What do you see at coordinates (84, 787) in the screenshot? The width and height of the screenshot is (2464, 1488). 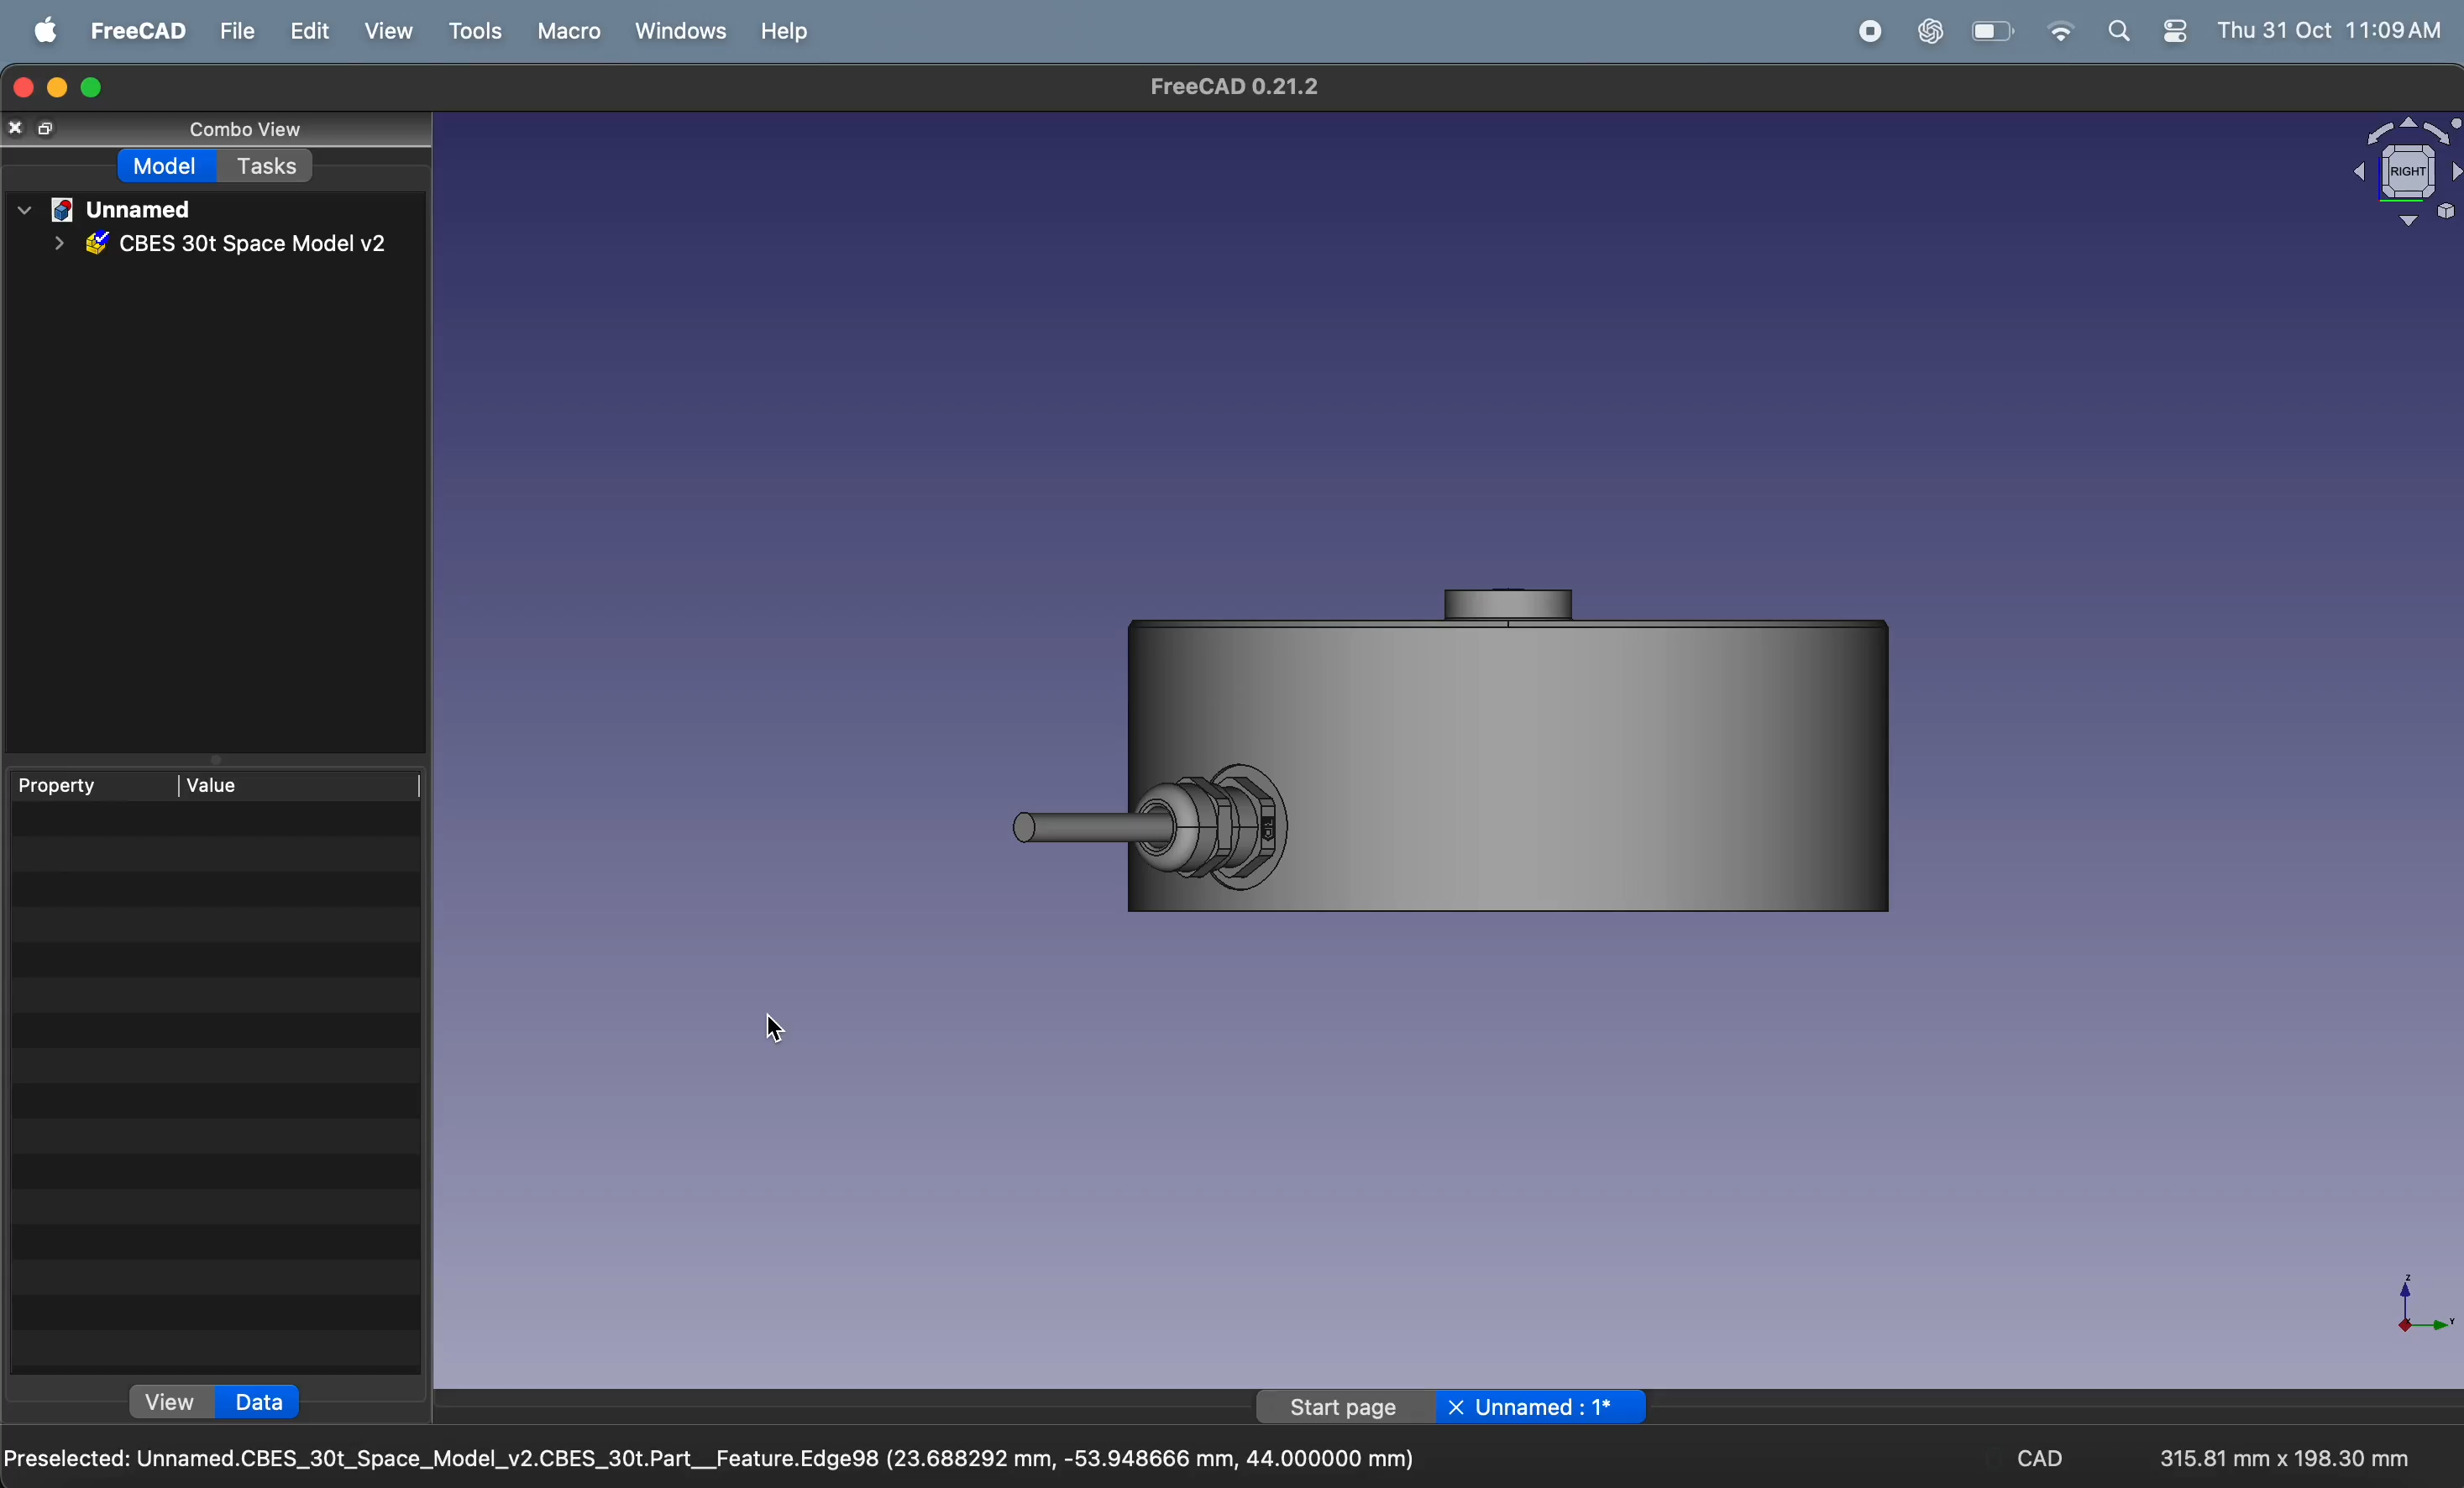 I see `property` at bounding box center [84, 787].